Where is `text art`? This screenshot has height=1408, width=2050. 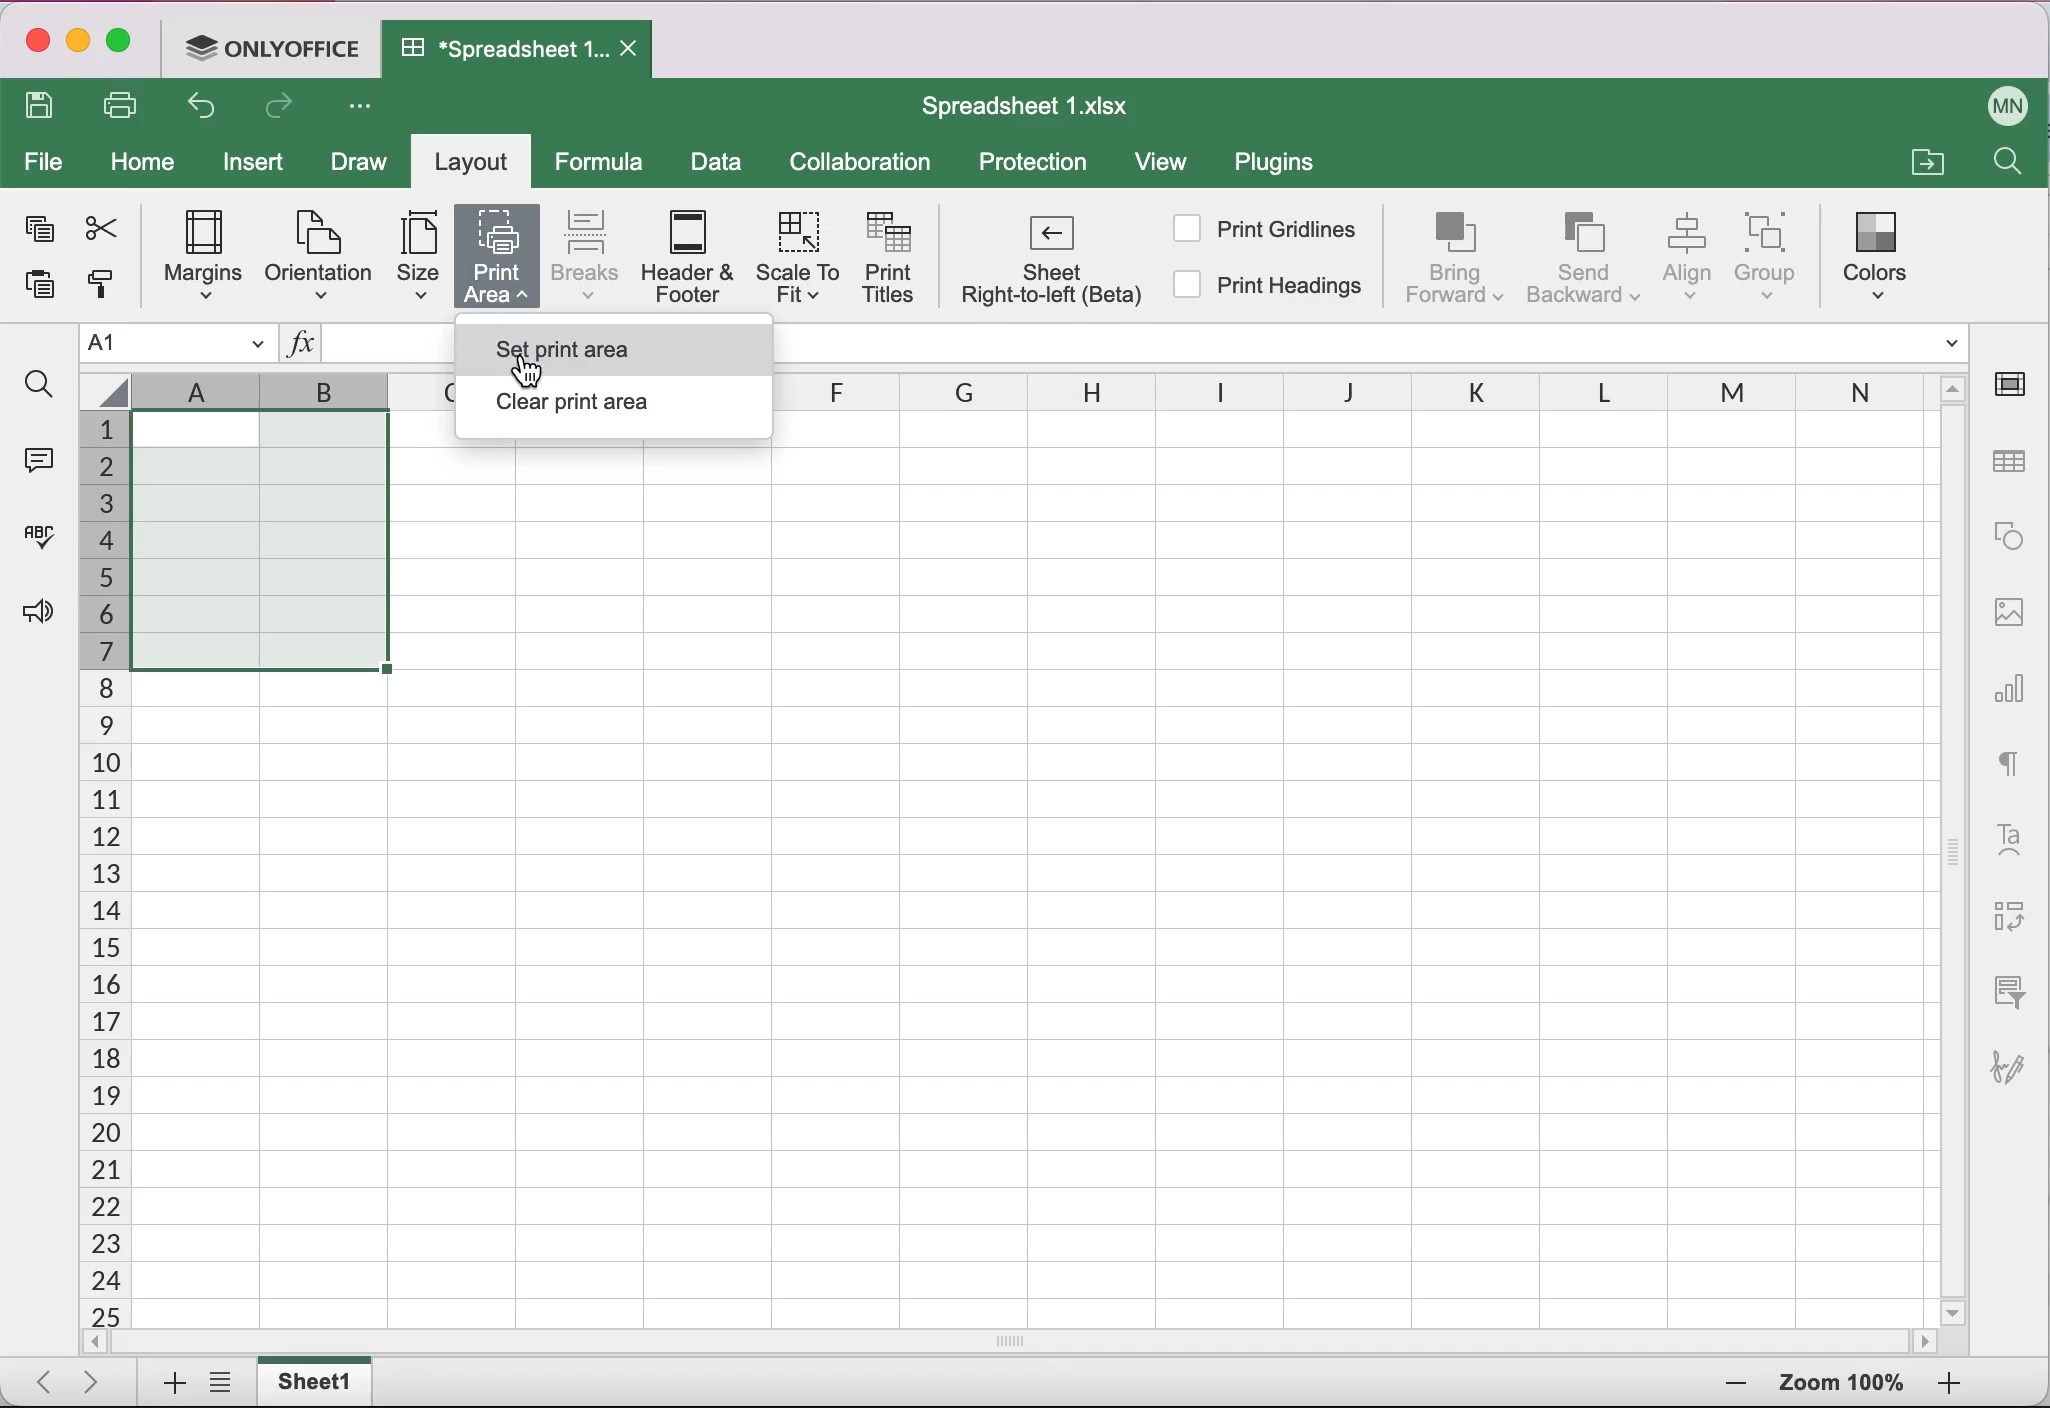
text art is located at coordinates (2009, 837).